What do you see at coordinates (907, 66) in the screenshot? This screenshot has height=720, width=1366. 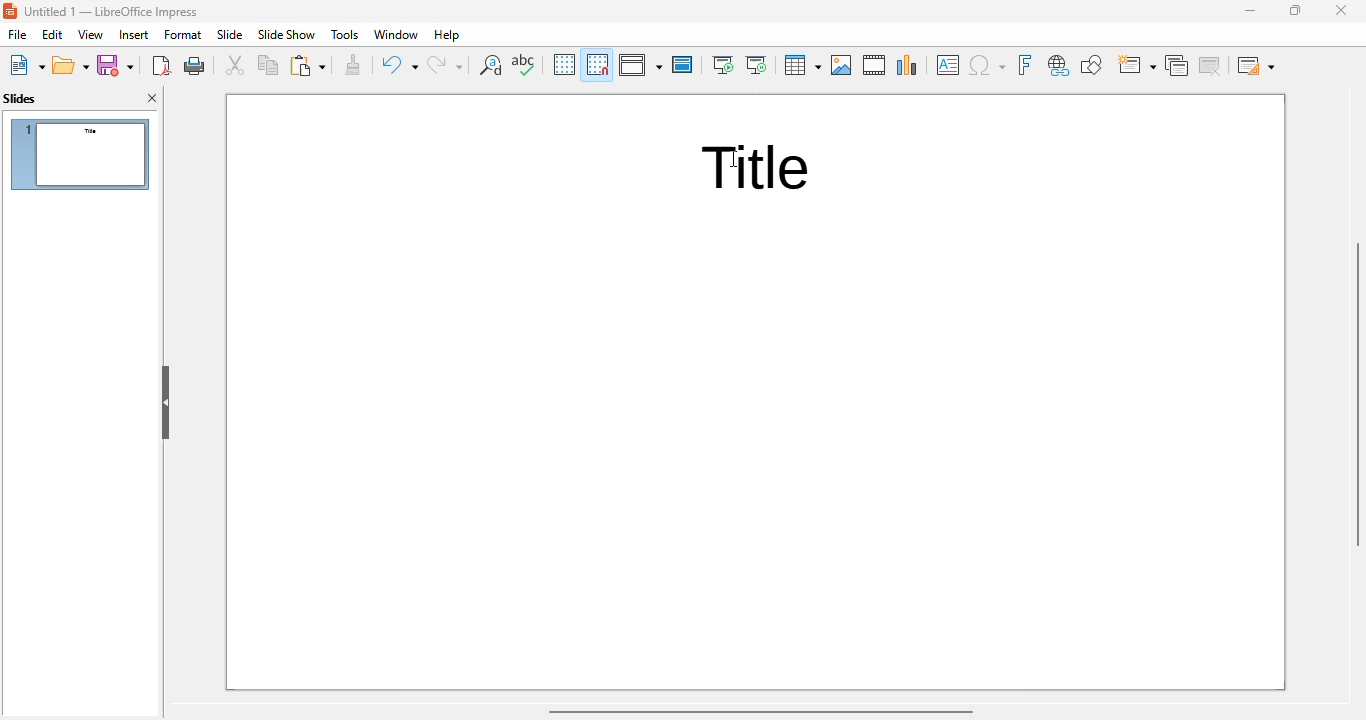 I see `insert chart` at bounding box center [907, 66].